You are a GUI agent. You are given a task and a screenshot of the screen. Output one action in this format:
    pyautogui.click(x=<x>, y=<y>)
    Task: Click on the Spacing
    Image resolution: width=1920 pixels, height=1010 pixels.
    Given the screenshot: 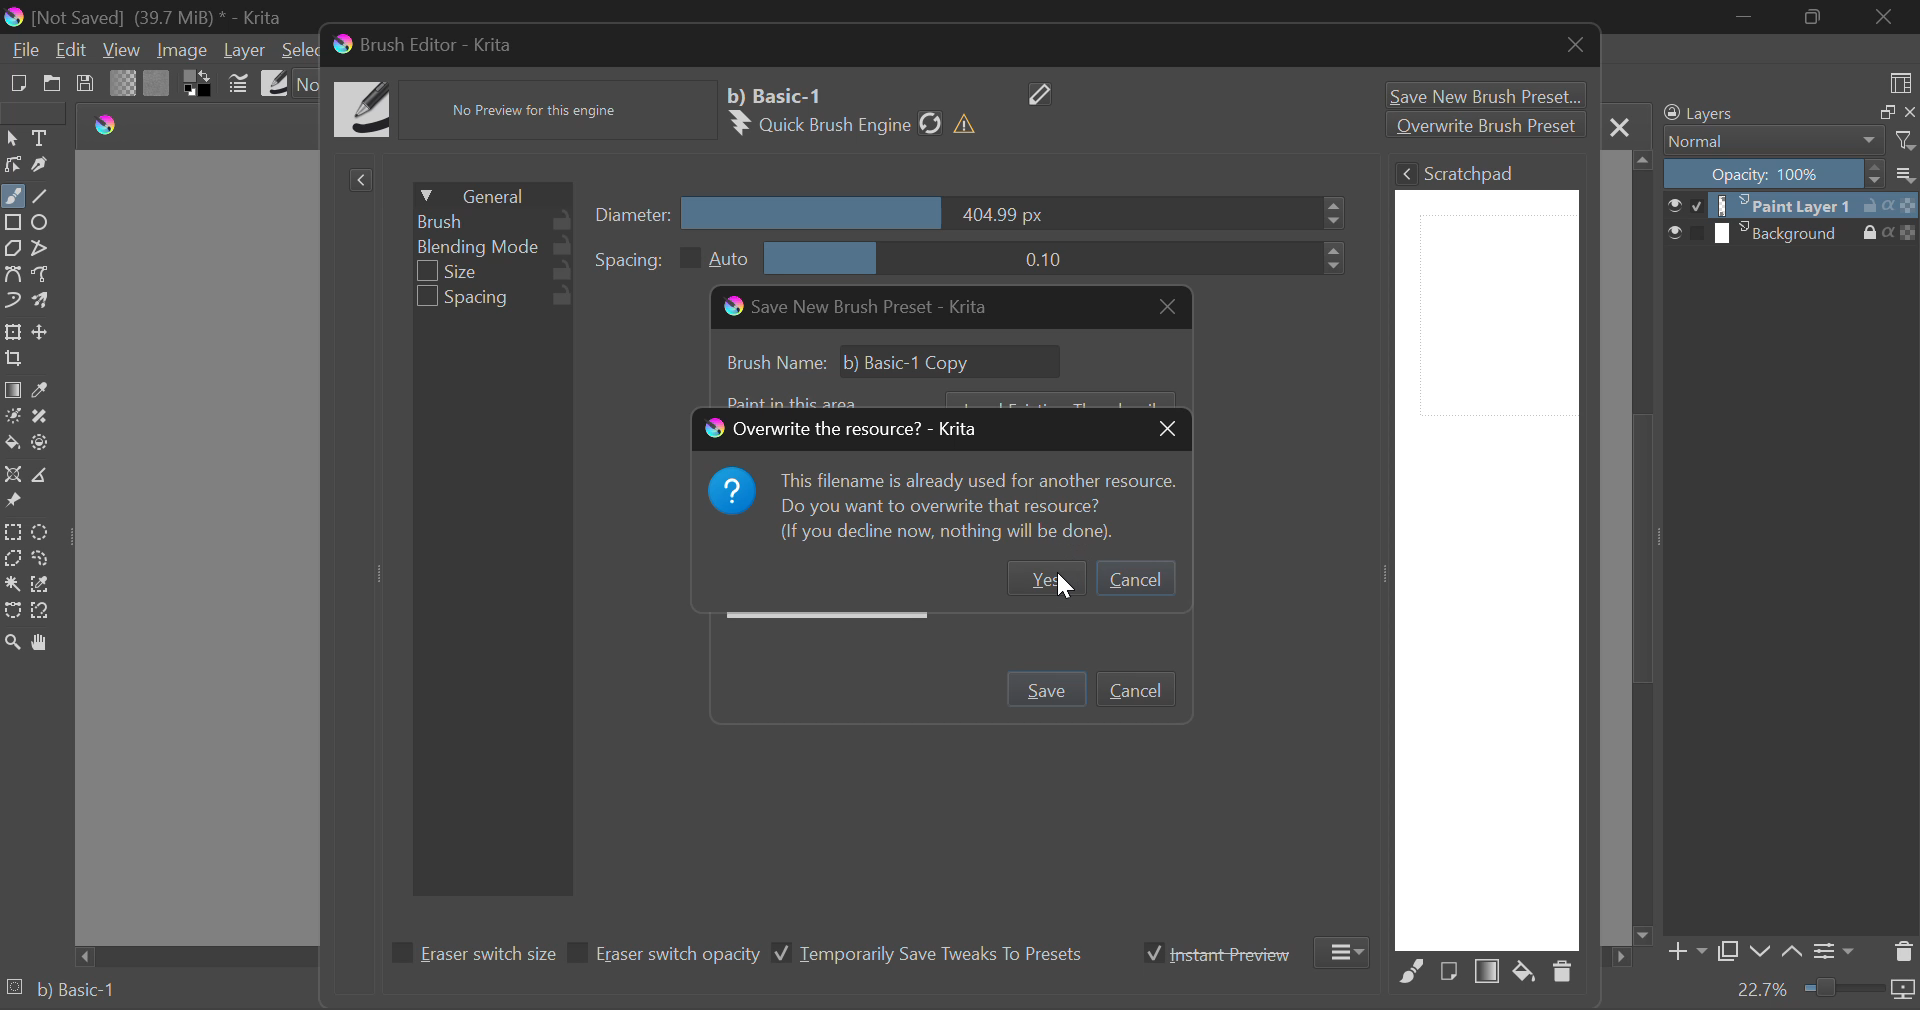 What is the action you would take?
    pyautogui.click(x=970, y=258)
    